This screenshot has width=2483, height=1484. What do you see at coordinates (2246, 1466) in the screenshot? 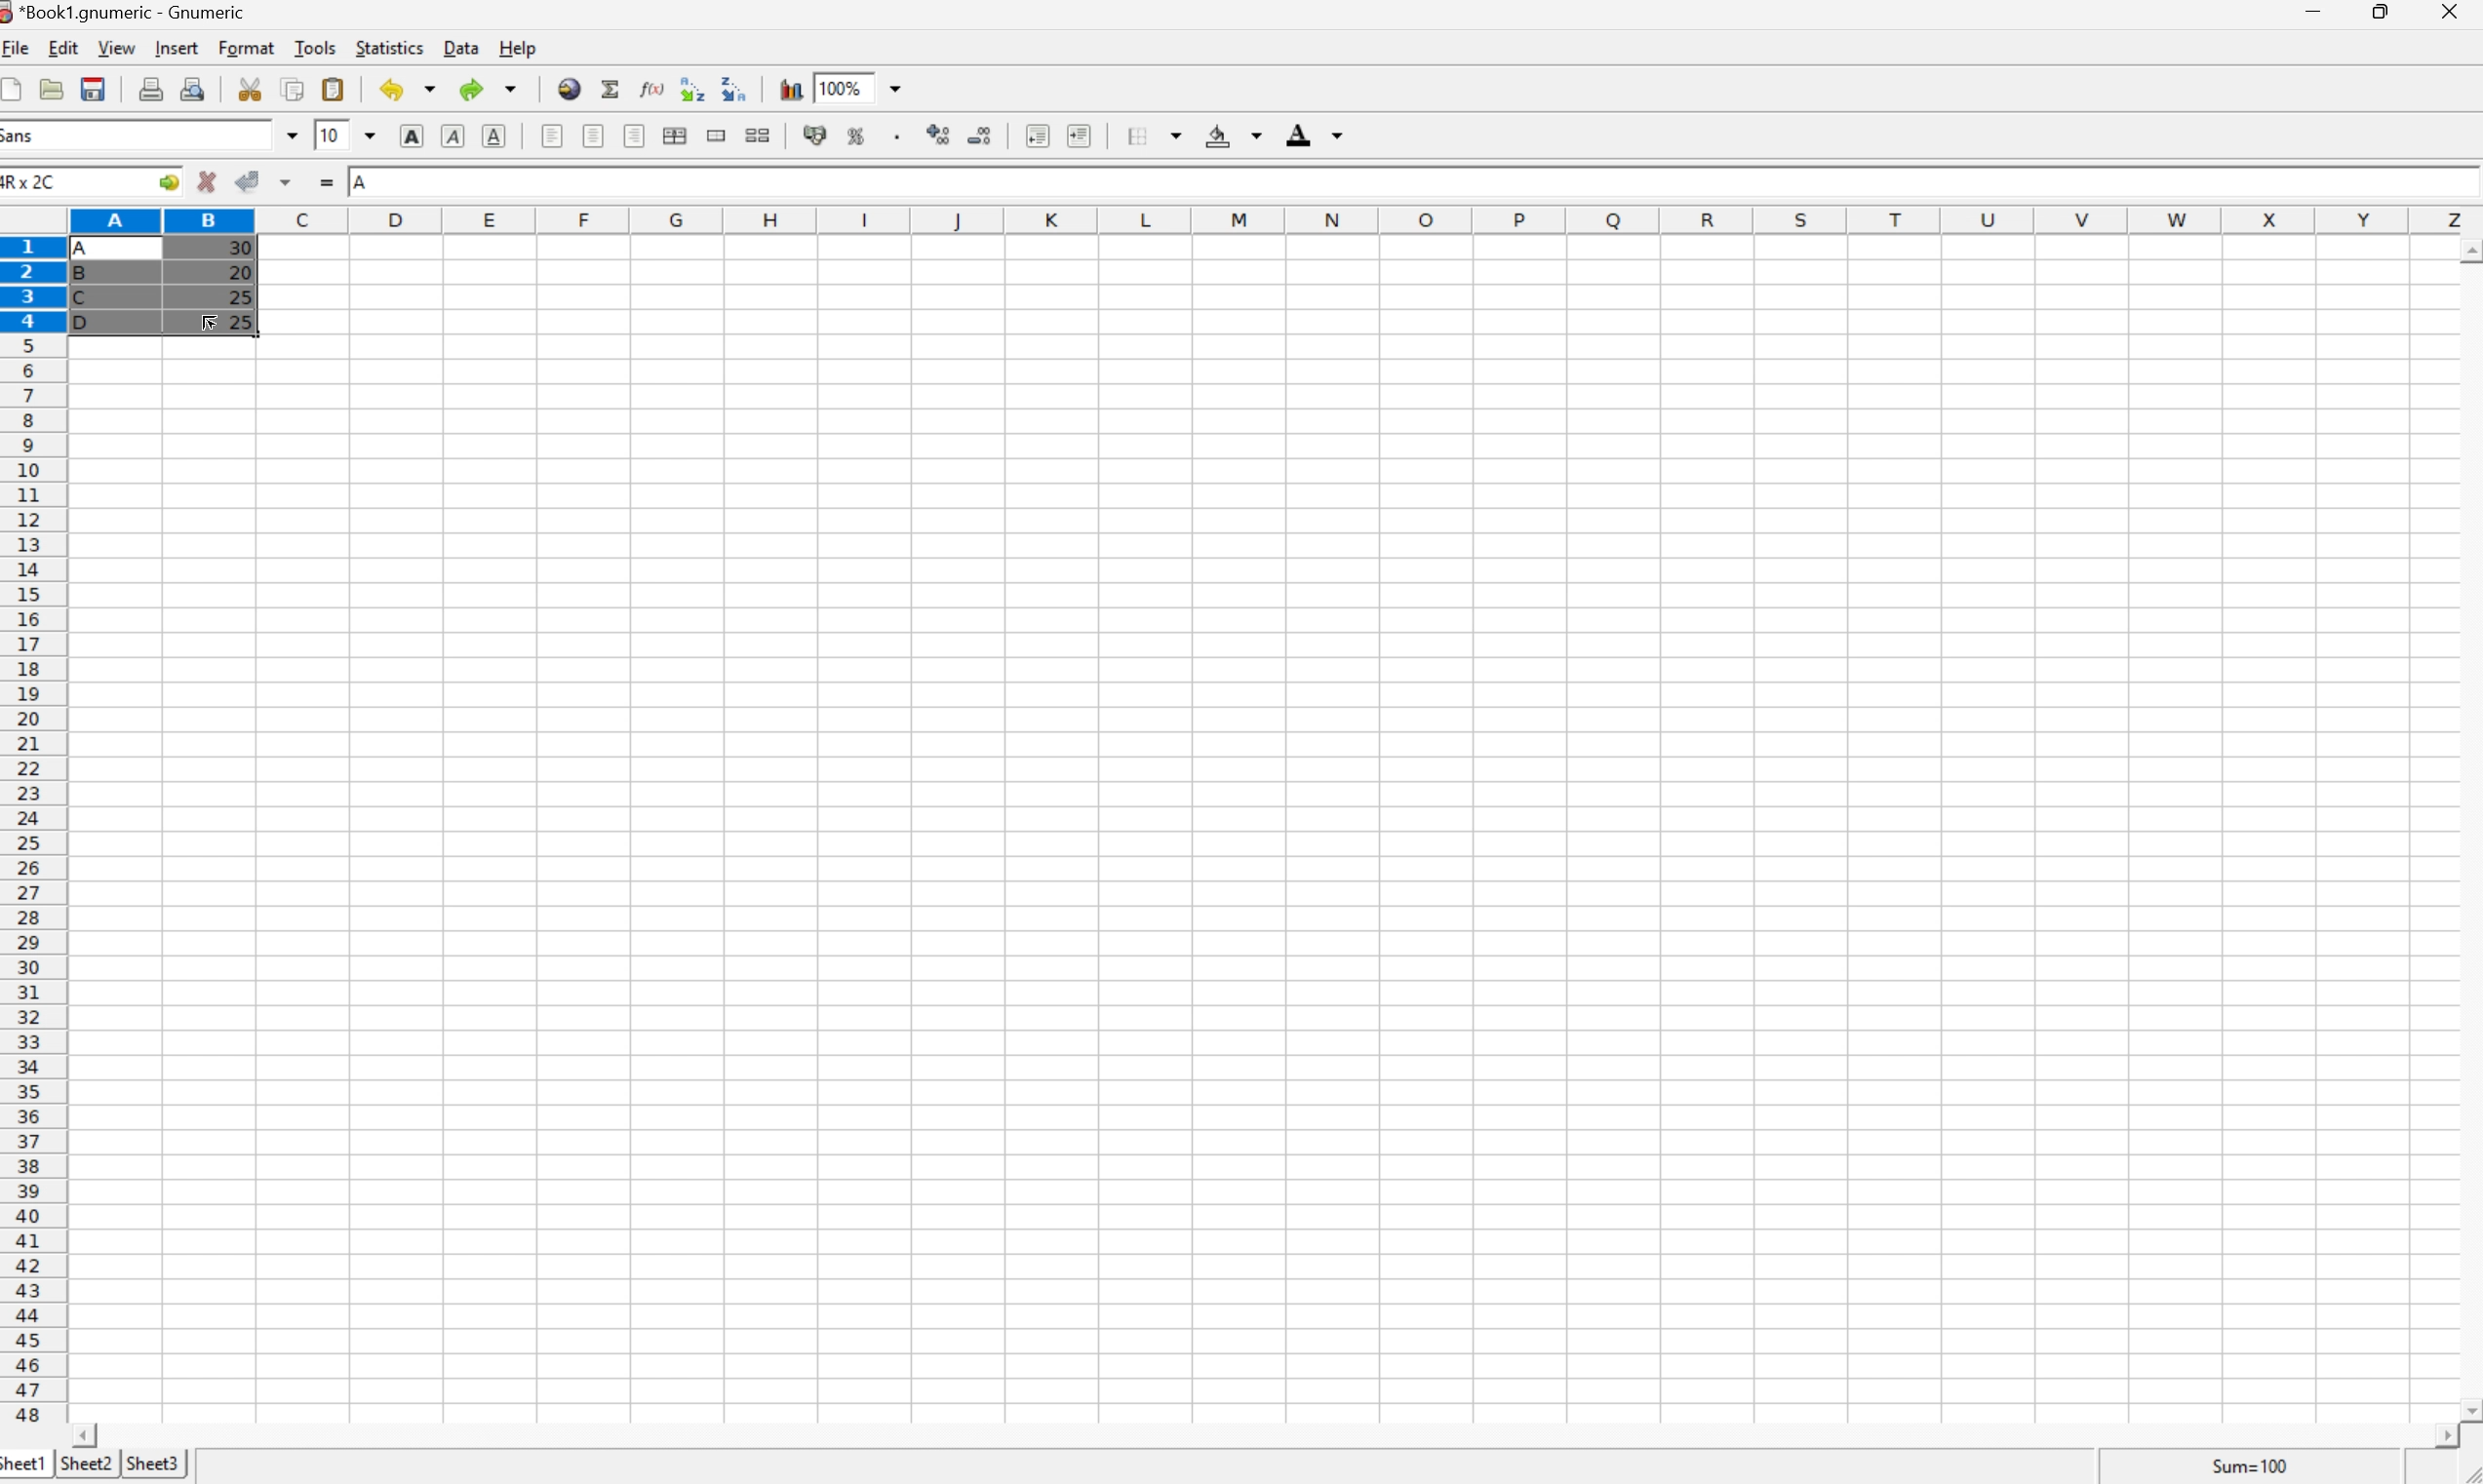
I see `Sum = 0` at bounding box center [2246, 1466].